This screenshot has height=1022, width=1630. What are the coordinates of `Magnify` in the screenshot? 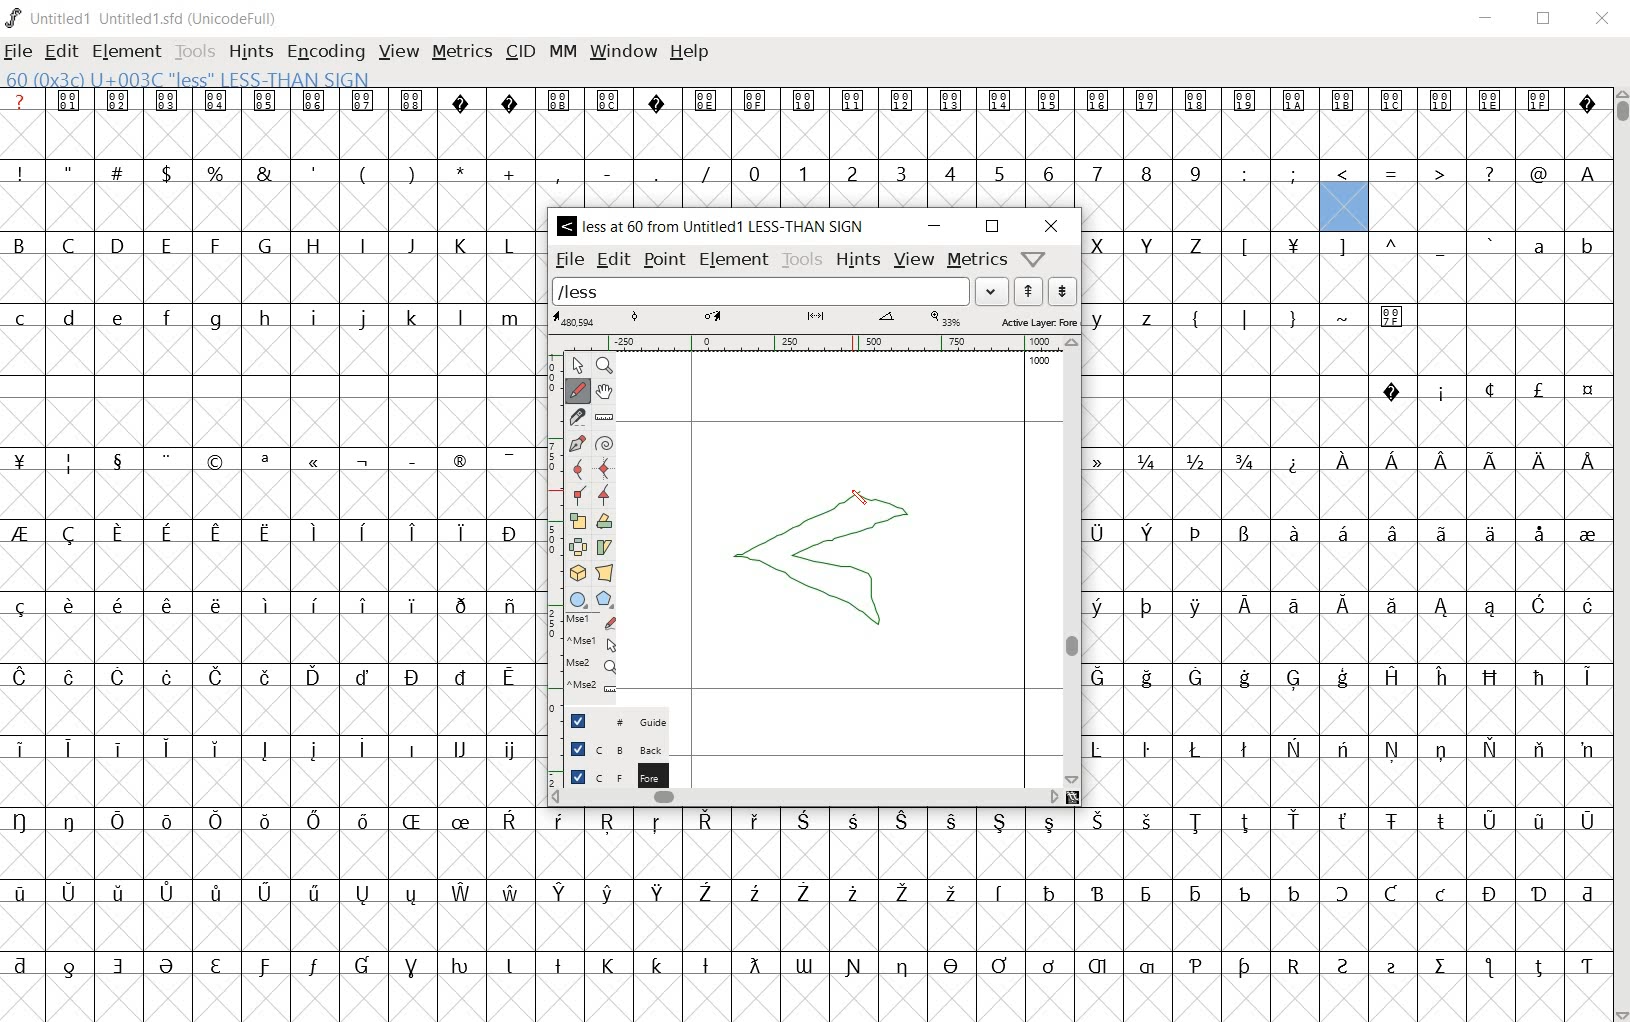 It's located at (606, 366).